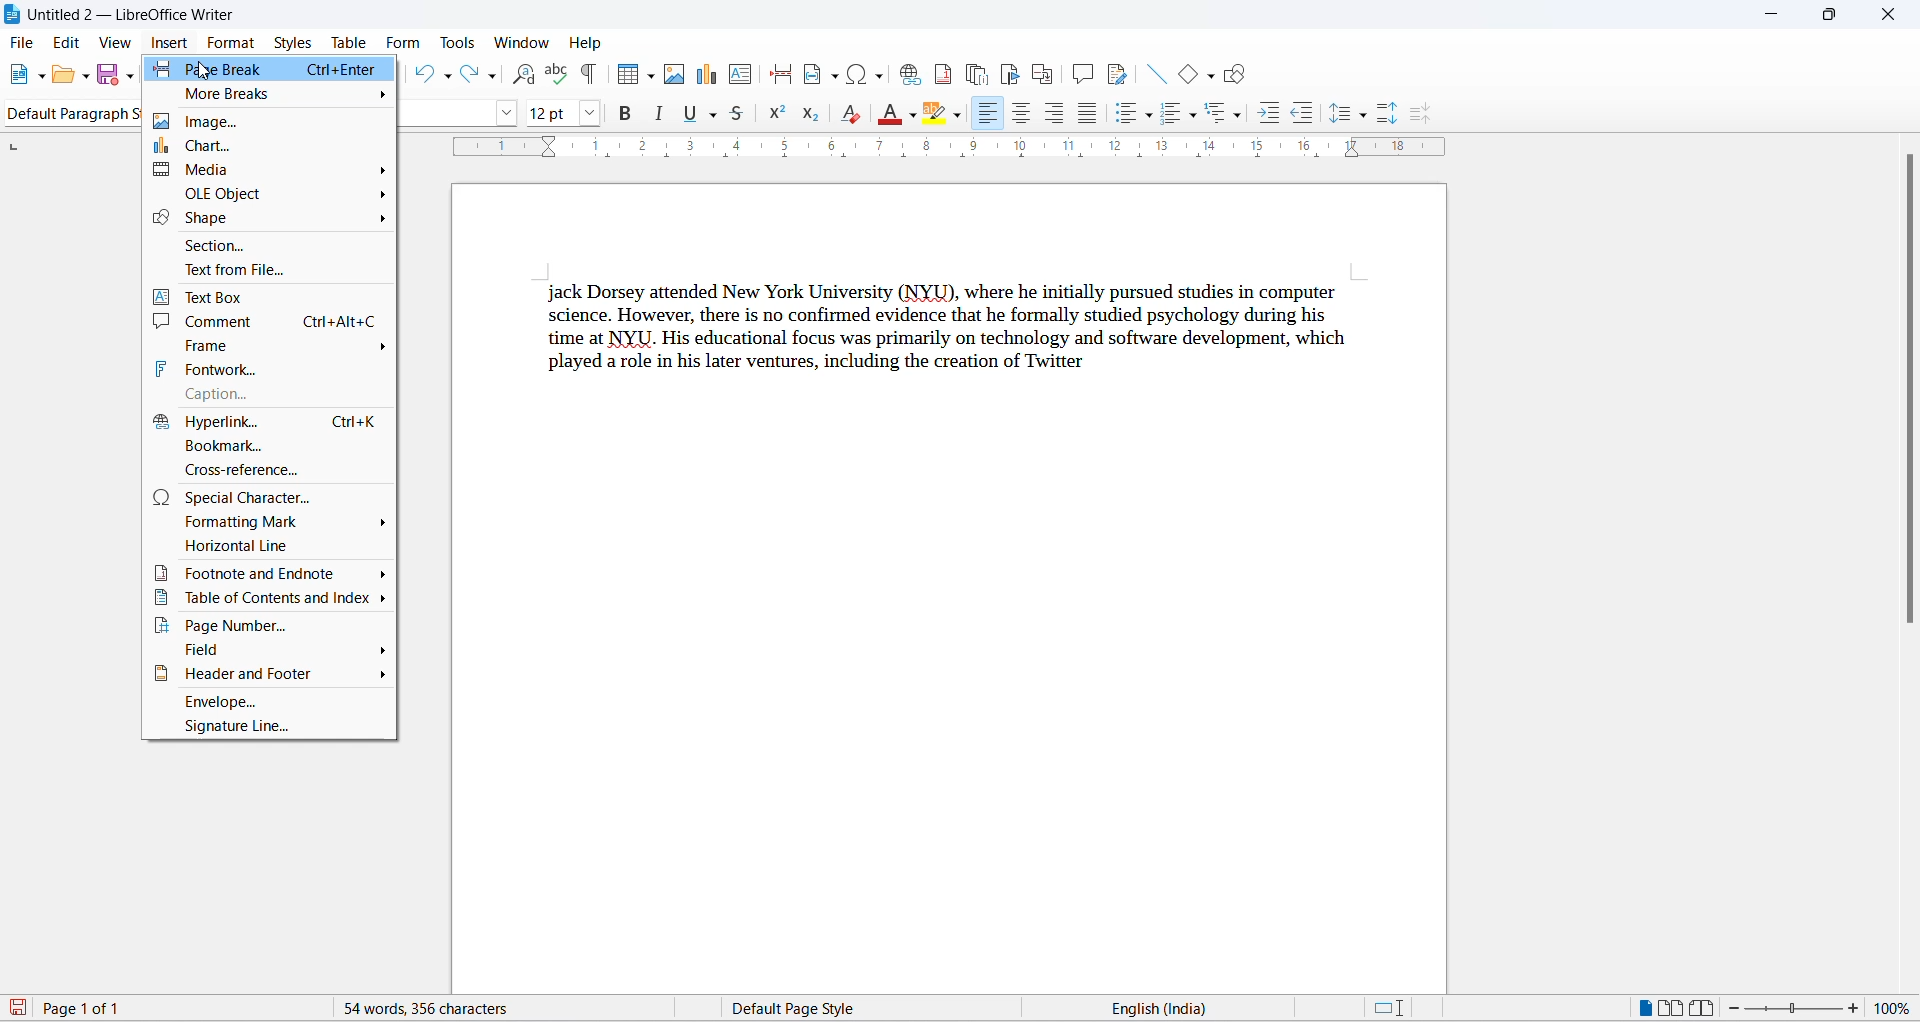 The height and width of the screenshot is (1022, 1920). What do you see at coordinates (1188, 77) in the screenshot?
I see `basic shapes` at bounding box center [1188, 77].